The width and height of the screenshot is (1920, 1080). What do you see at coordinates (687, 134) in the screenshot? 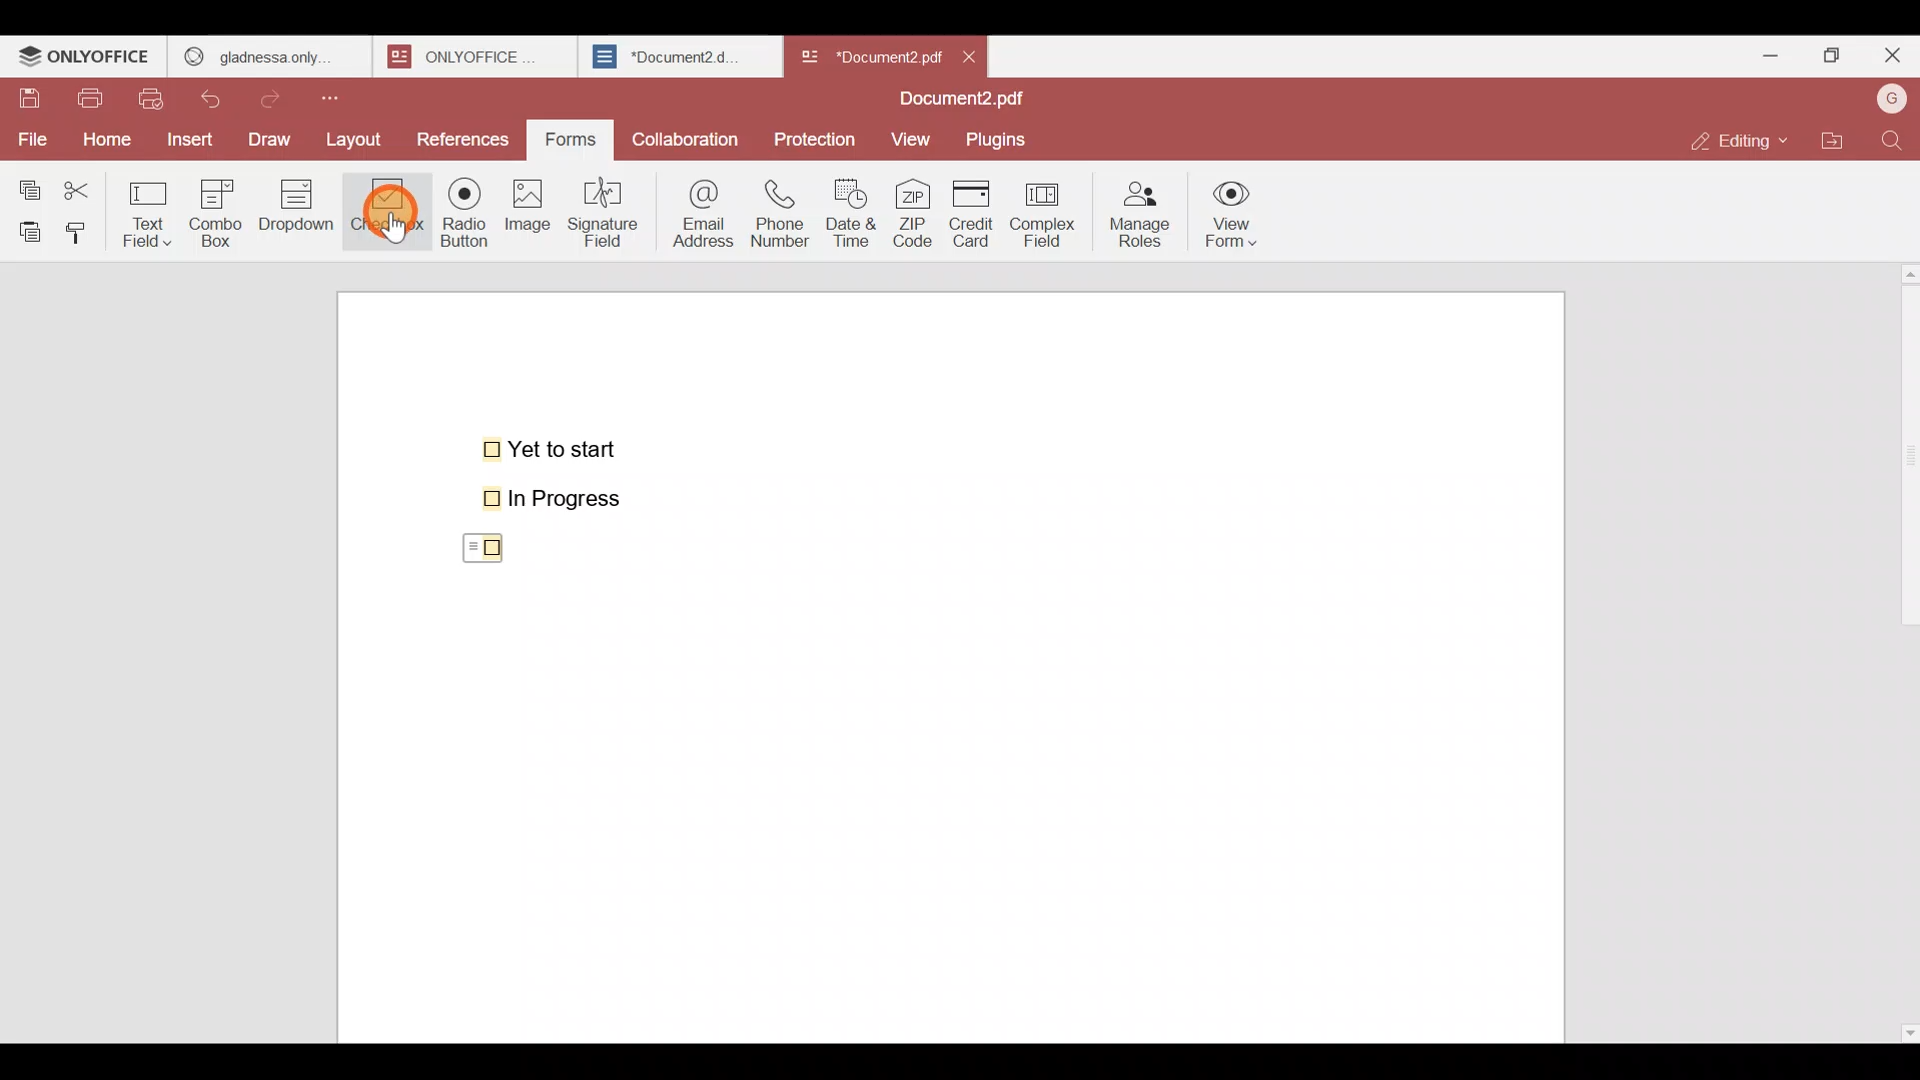
I see `Collaboration` at bounding box center [687, 134].